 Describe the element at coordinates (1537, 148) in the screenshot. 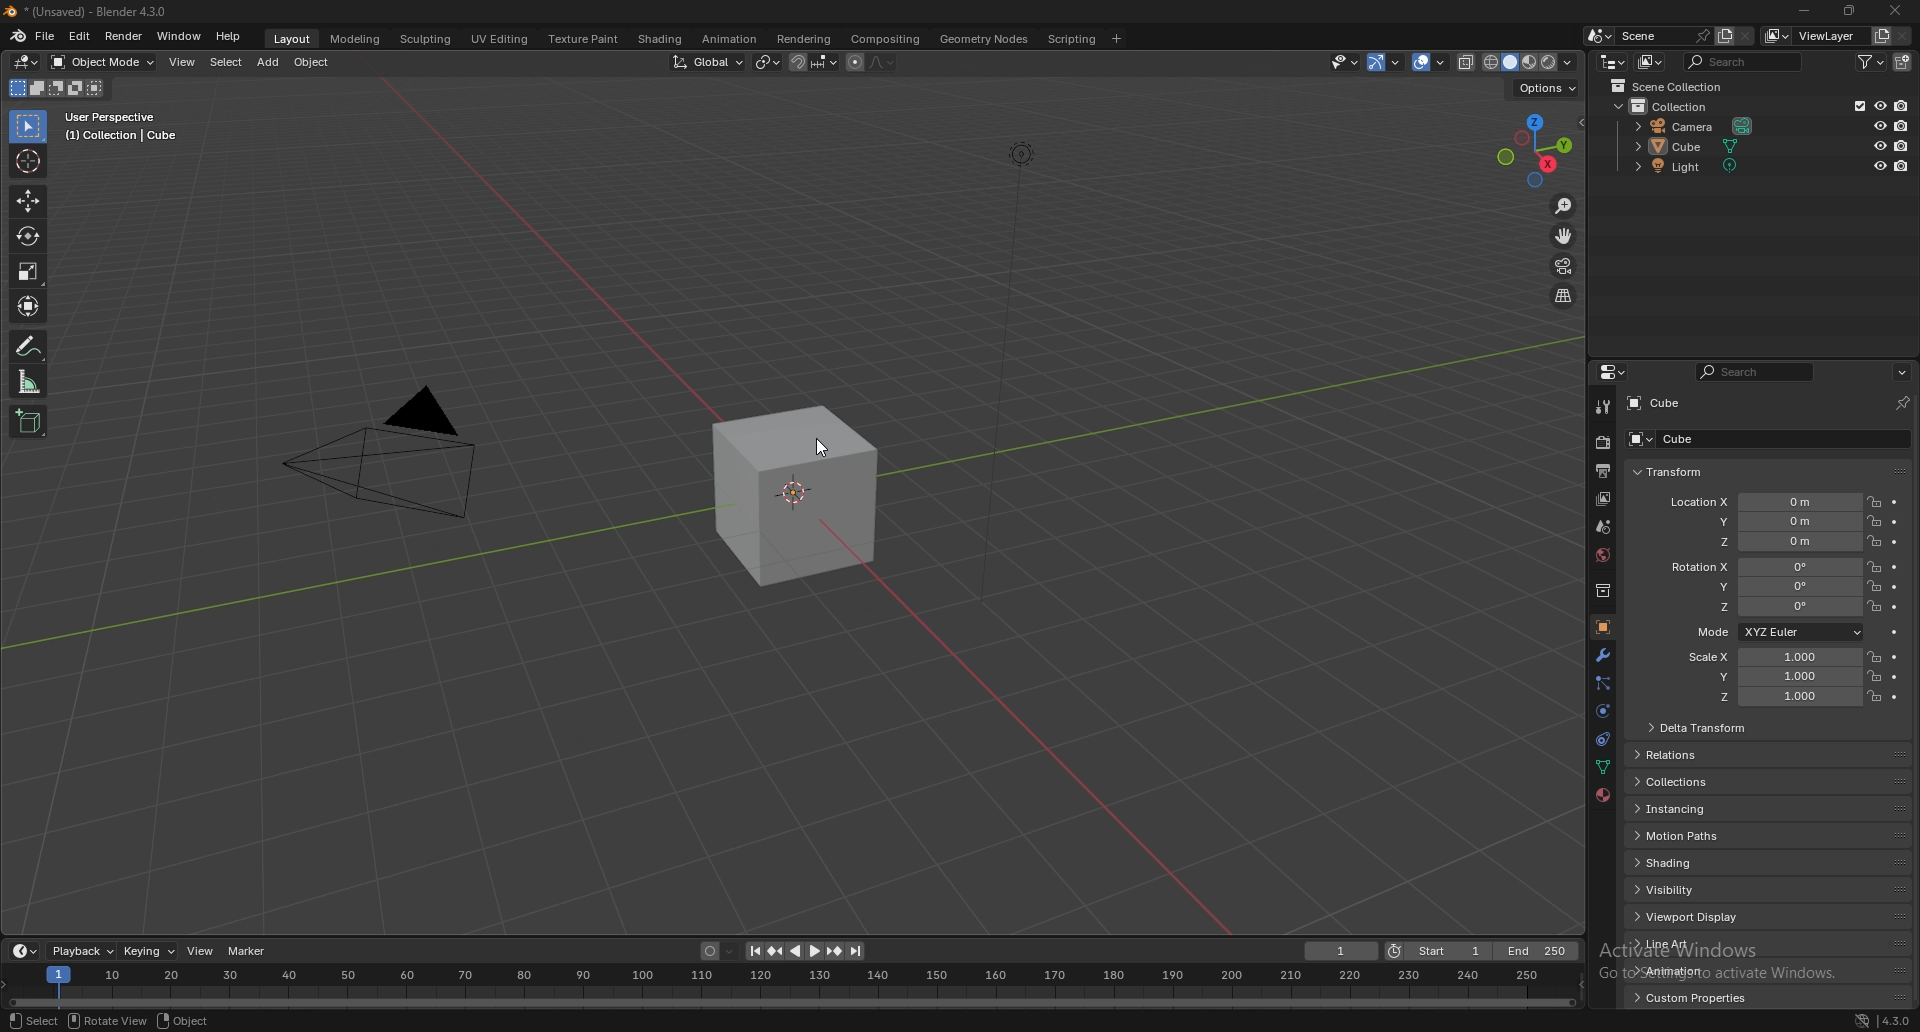

I see `use a preset viewpoint` at that location.